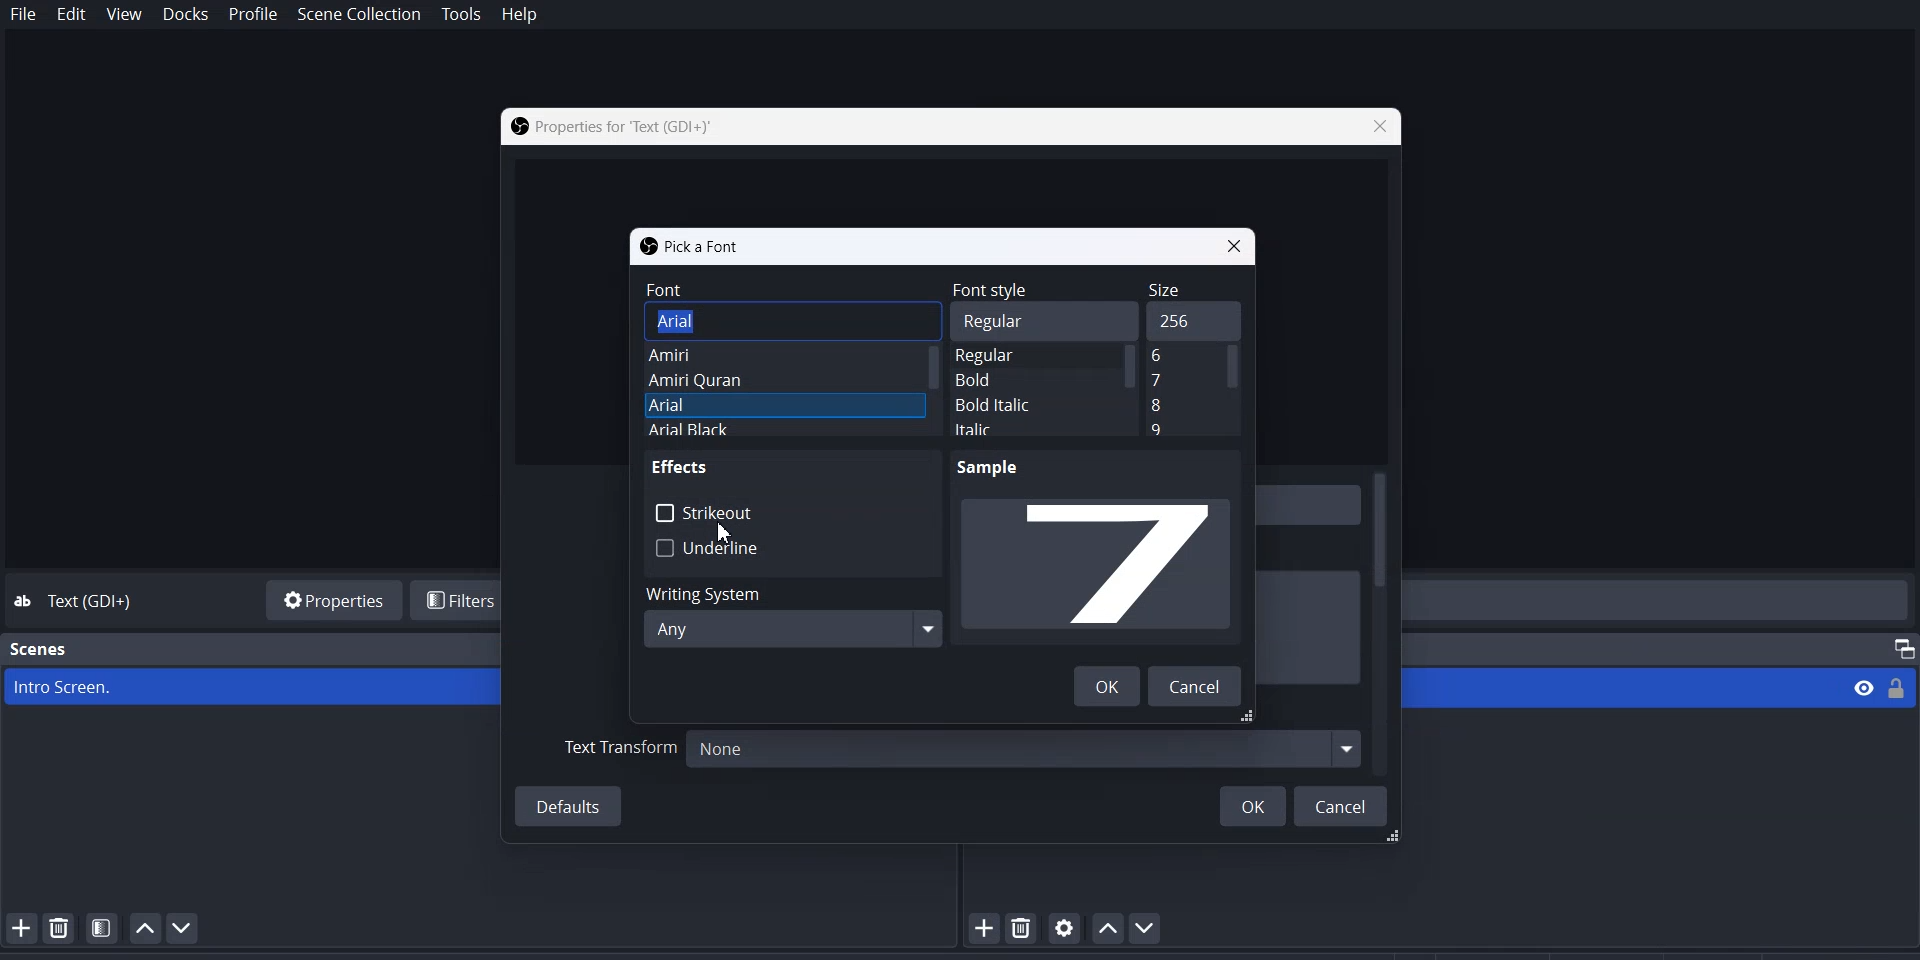 The height and width of the screenshot is (960, 1920). Describe the element at coordinates (1013, 429) in the screenshot. I see `Italic` at that location.